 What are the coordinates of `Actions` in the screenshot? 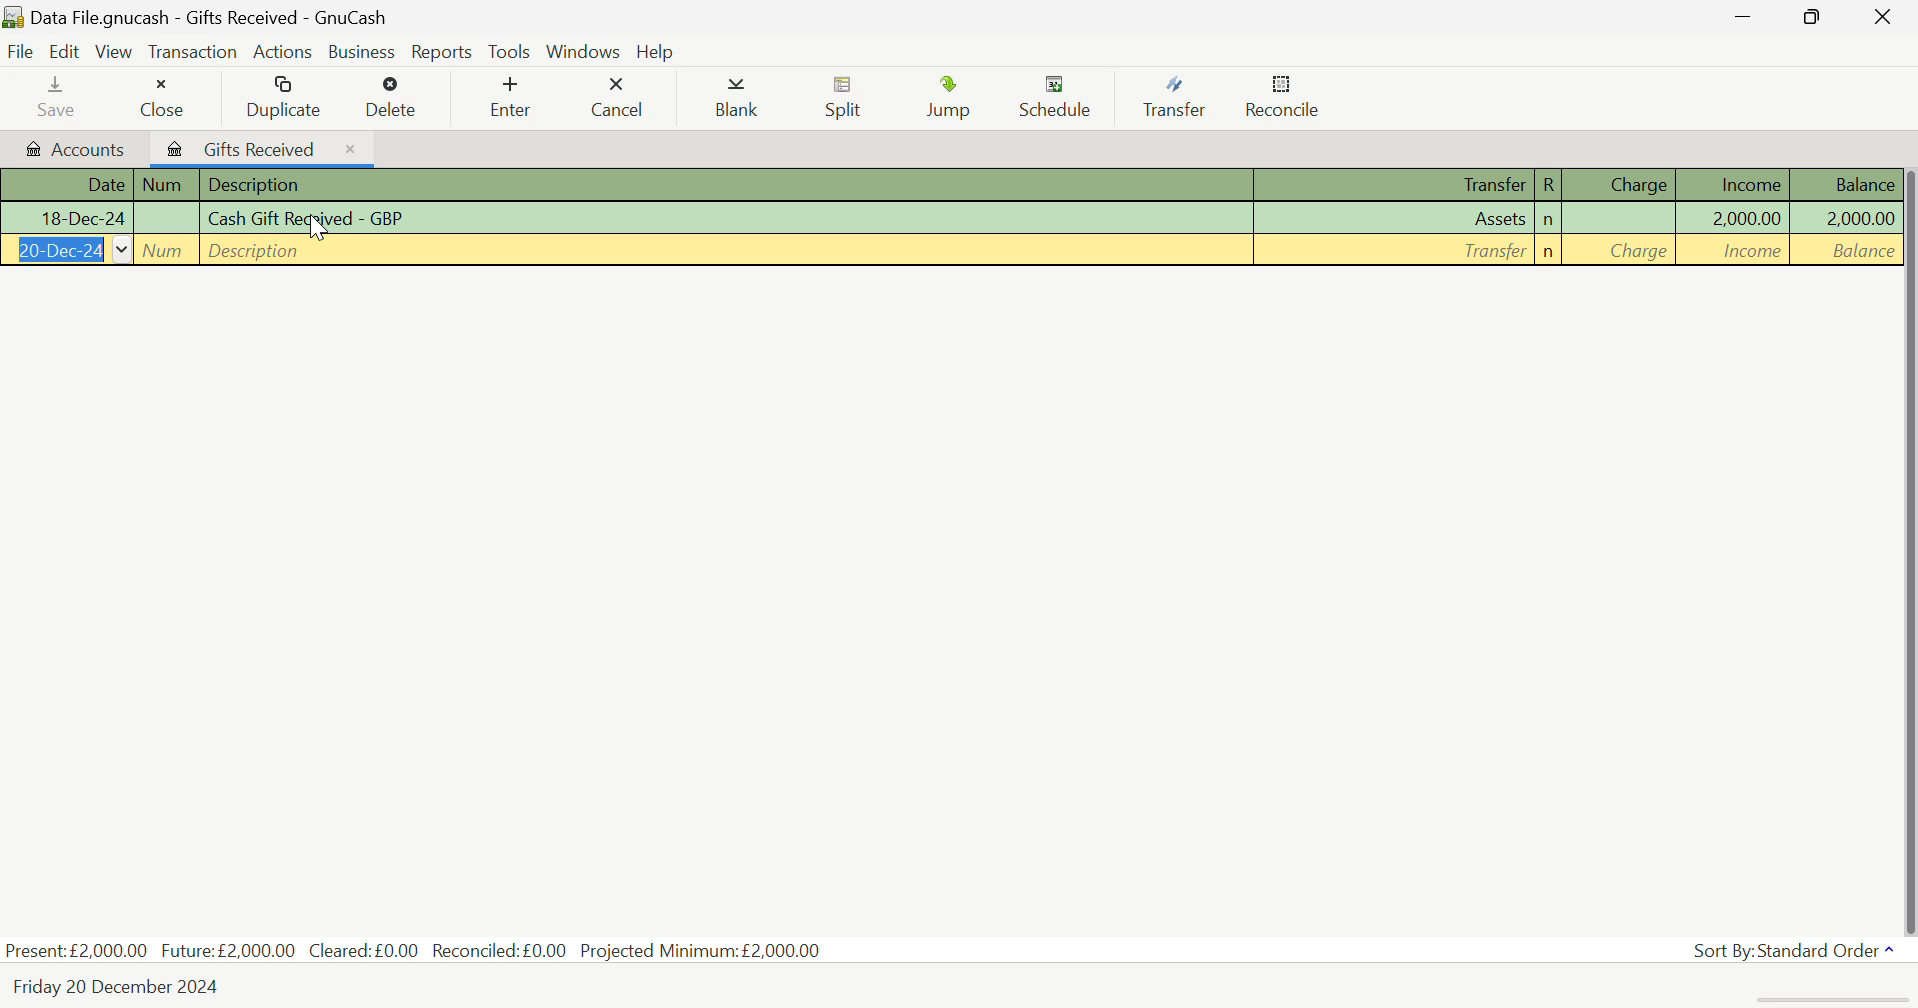 It's located at (282, 51).